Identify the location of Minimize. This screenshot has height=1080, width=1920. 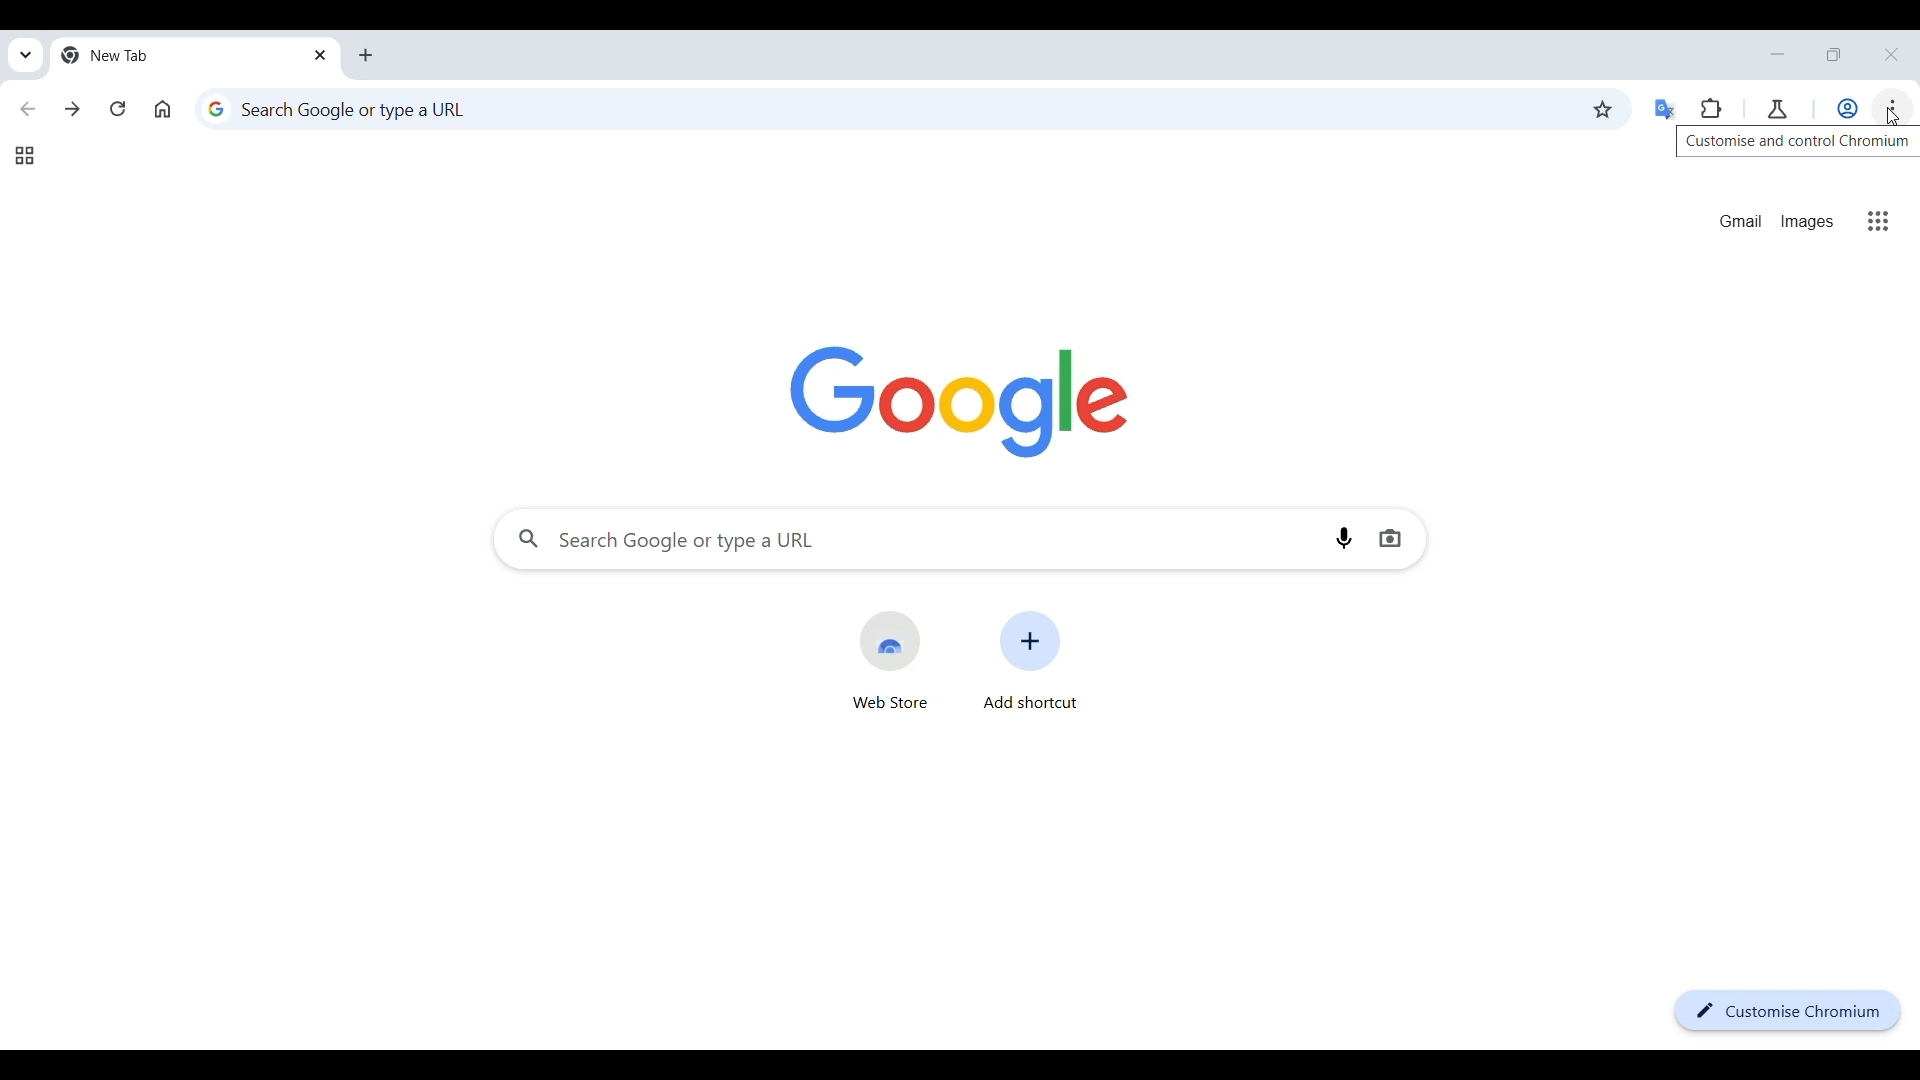
(1777, 54).